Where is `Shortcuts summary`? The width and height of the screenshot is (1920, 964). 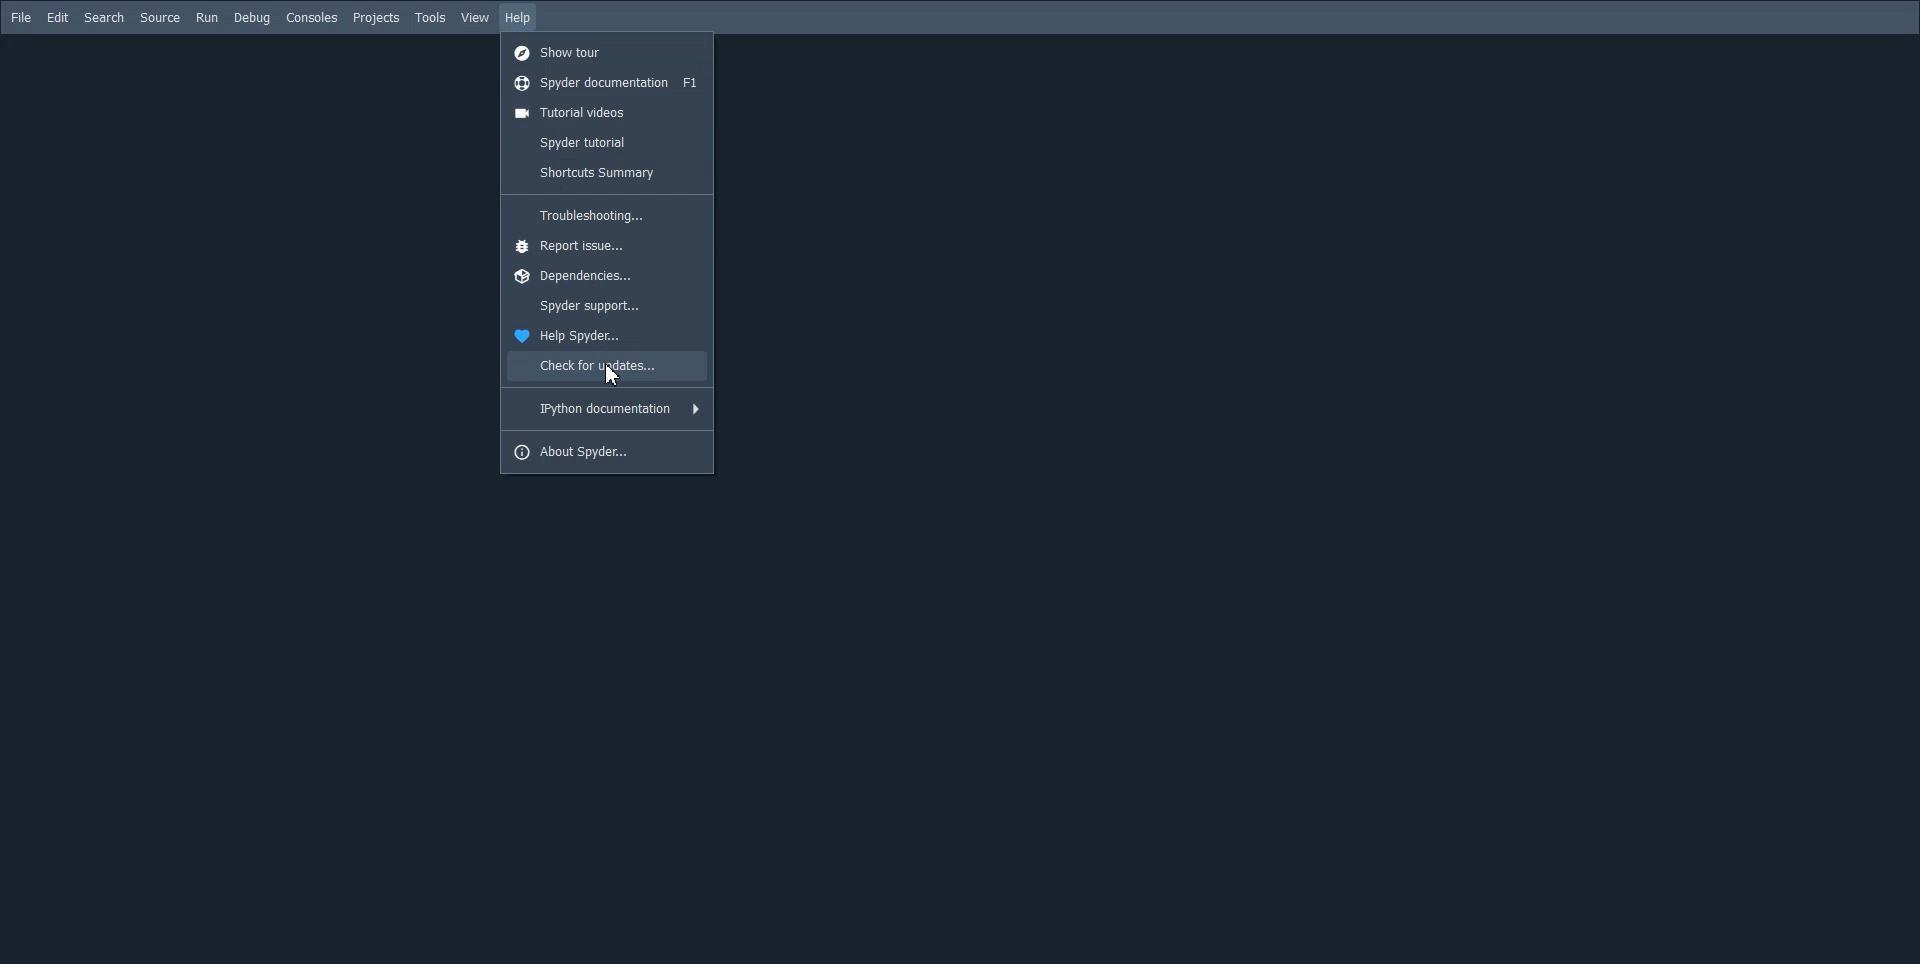 Shortcuts summary is located at coordinates (607, 174).